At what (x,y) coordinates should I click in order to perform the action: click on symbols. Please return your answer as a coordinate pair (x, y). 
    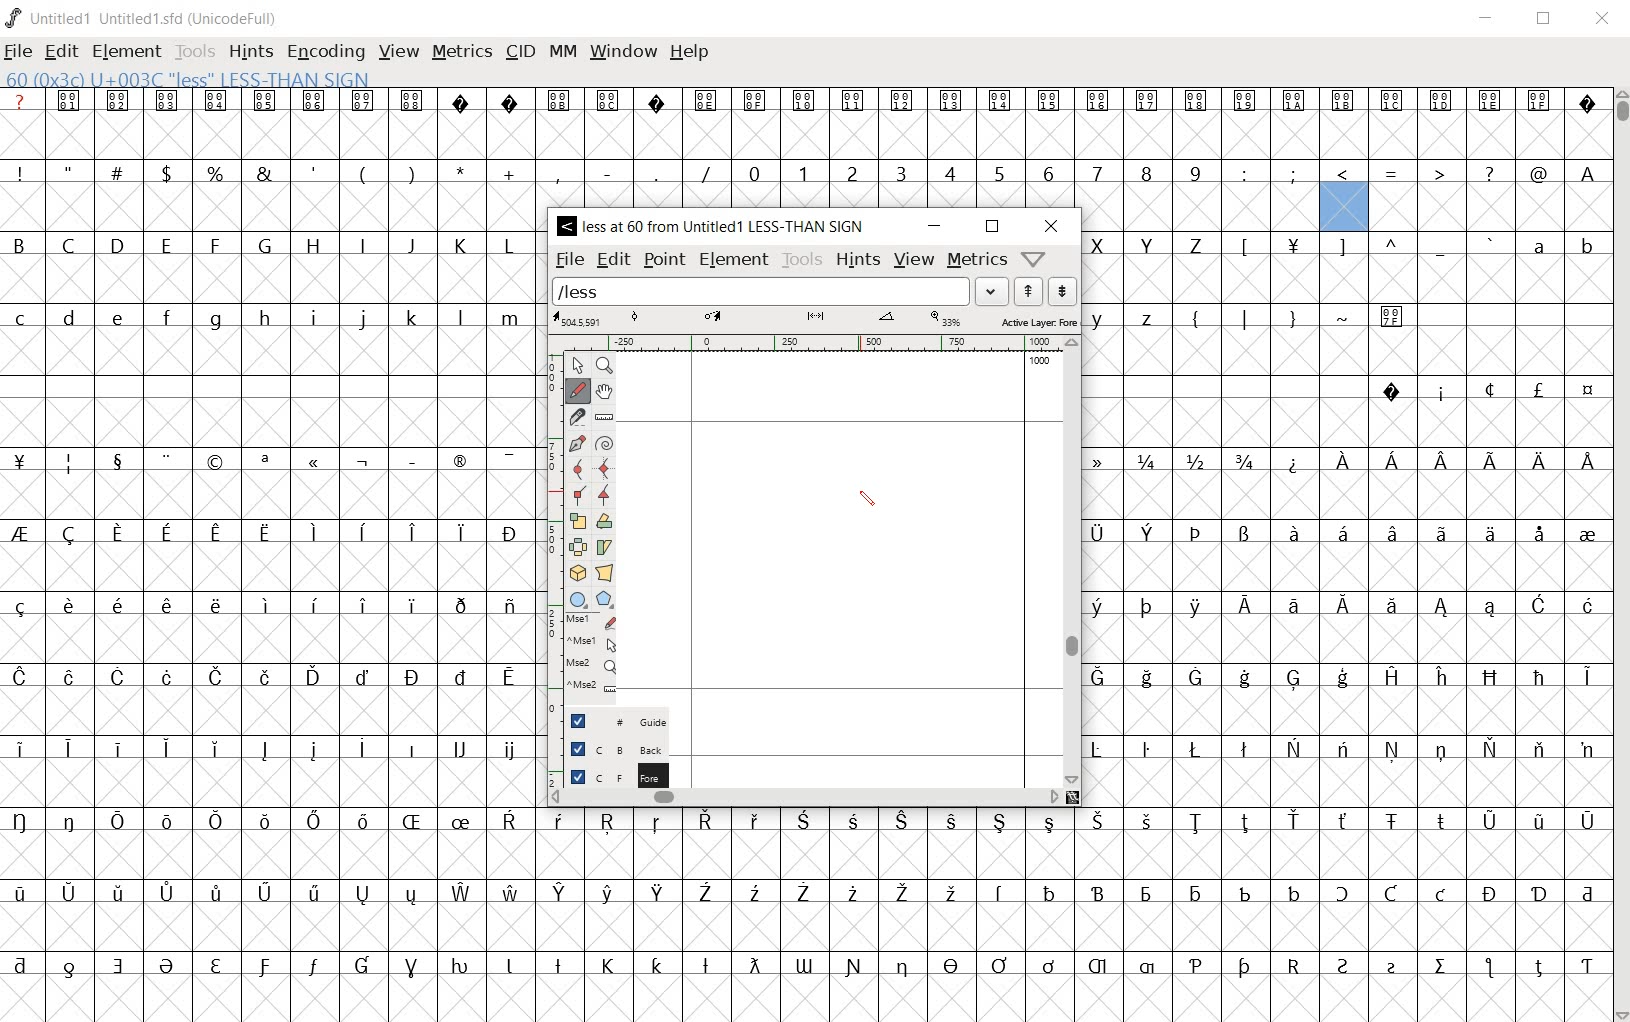
    Looking at the image, I should click on (364, 172).